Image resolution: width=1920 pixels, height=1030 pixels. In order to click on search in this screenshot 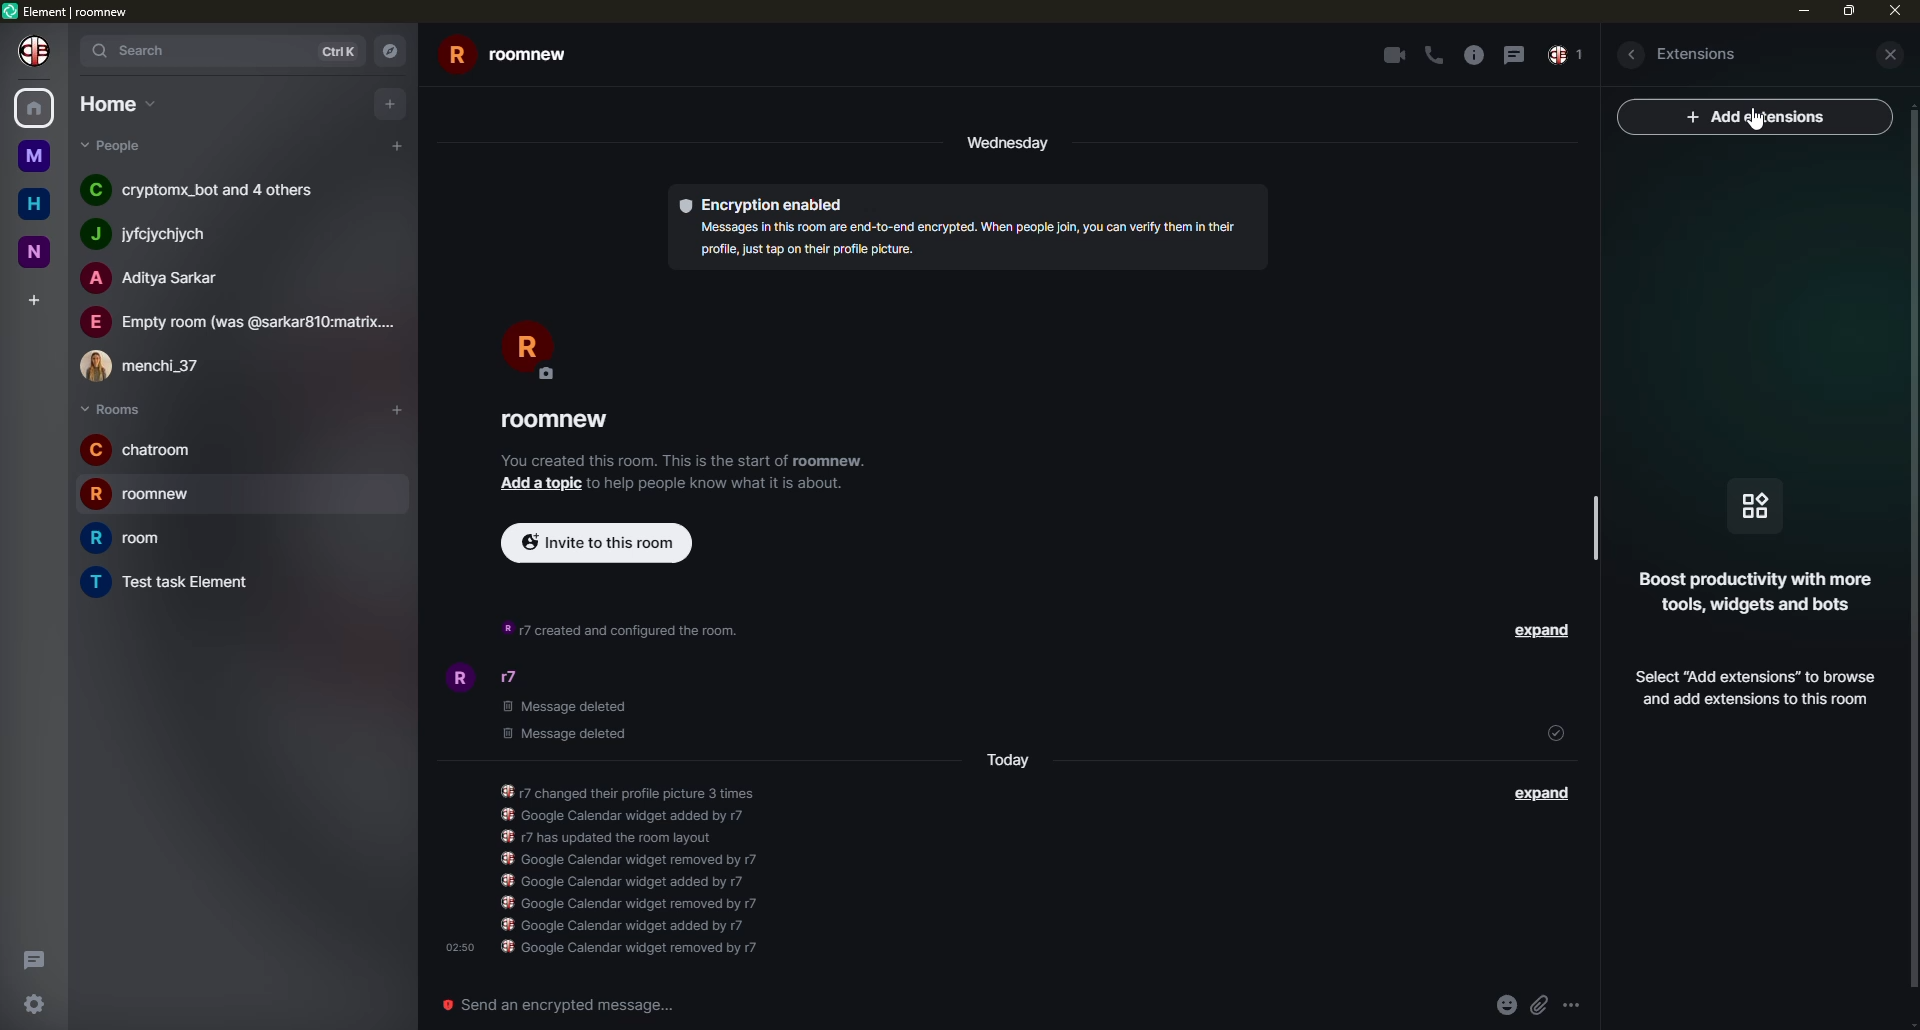, I will do `click(135, 53)`.